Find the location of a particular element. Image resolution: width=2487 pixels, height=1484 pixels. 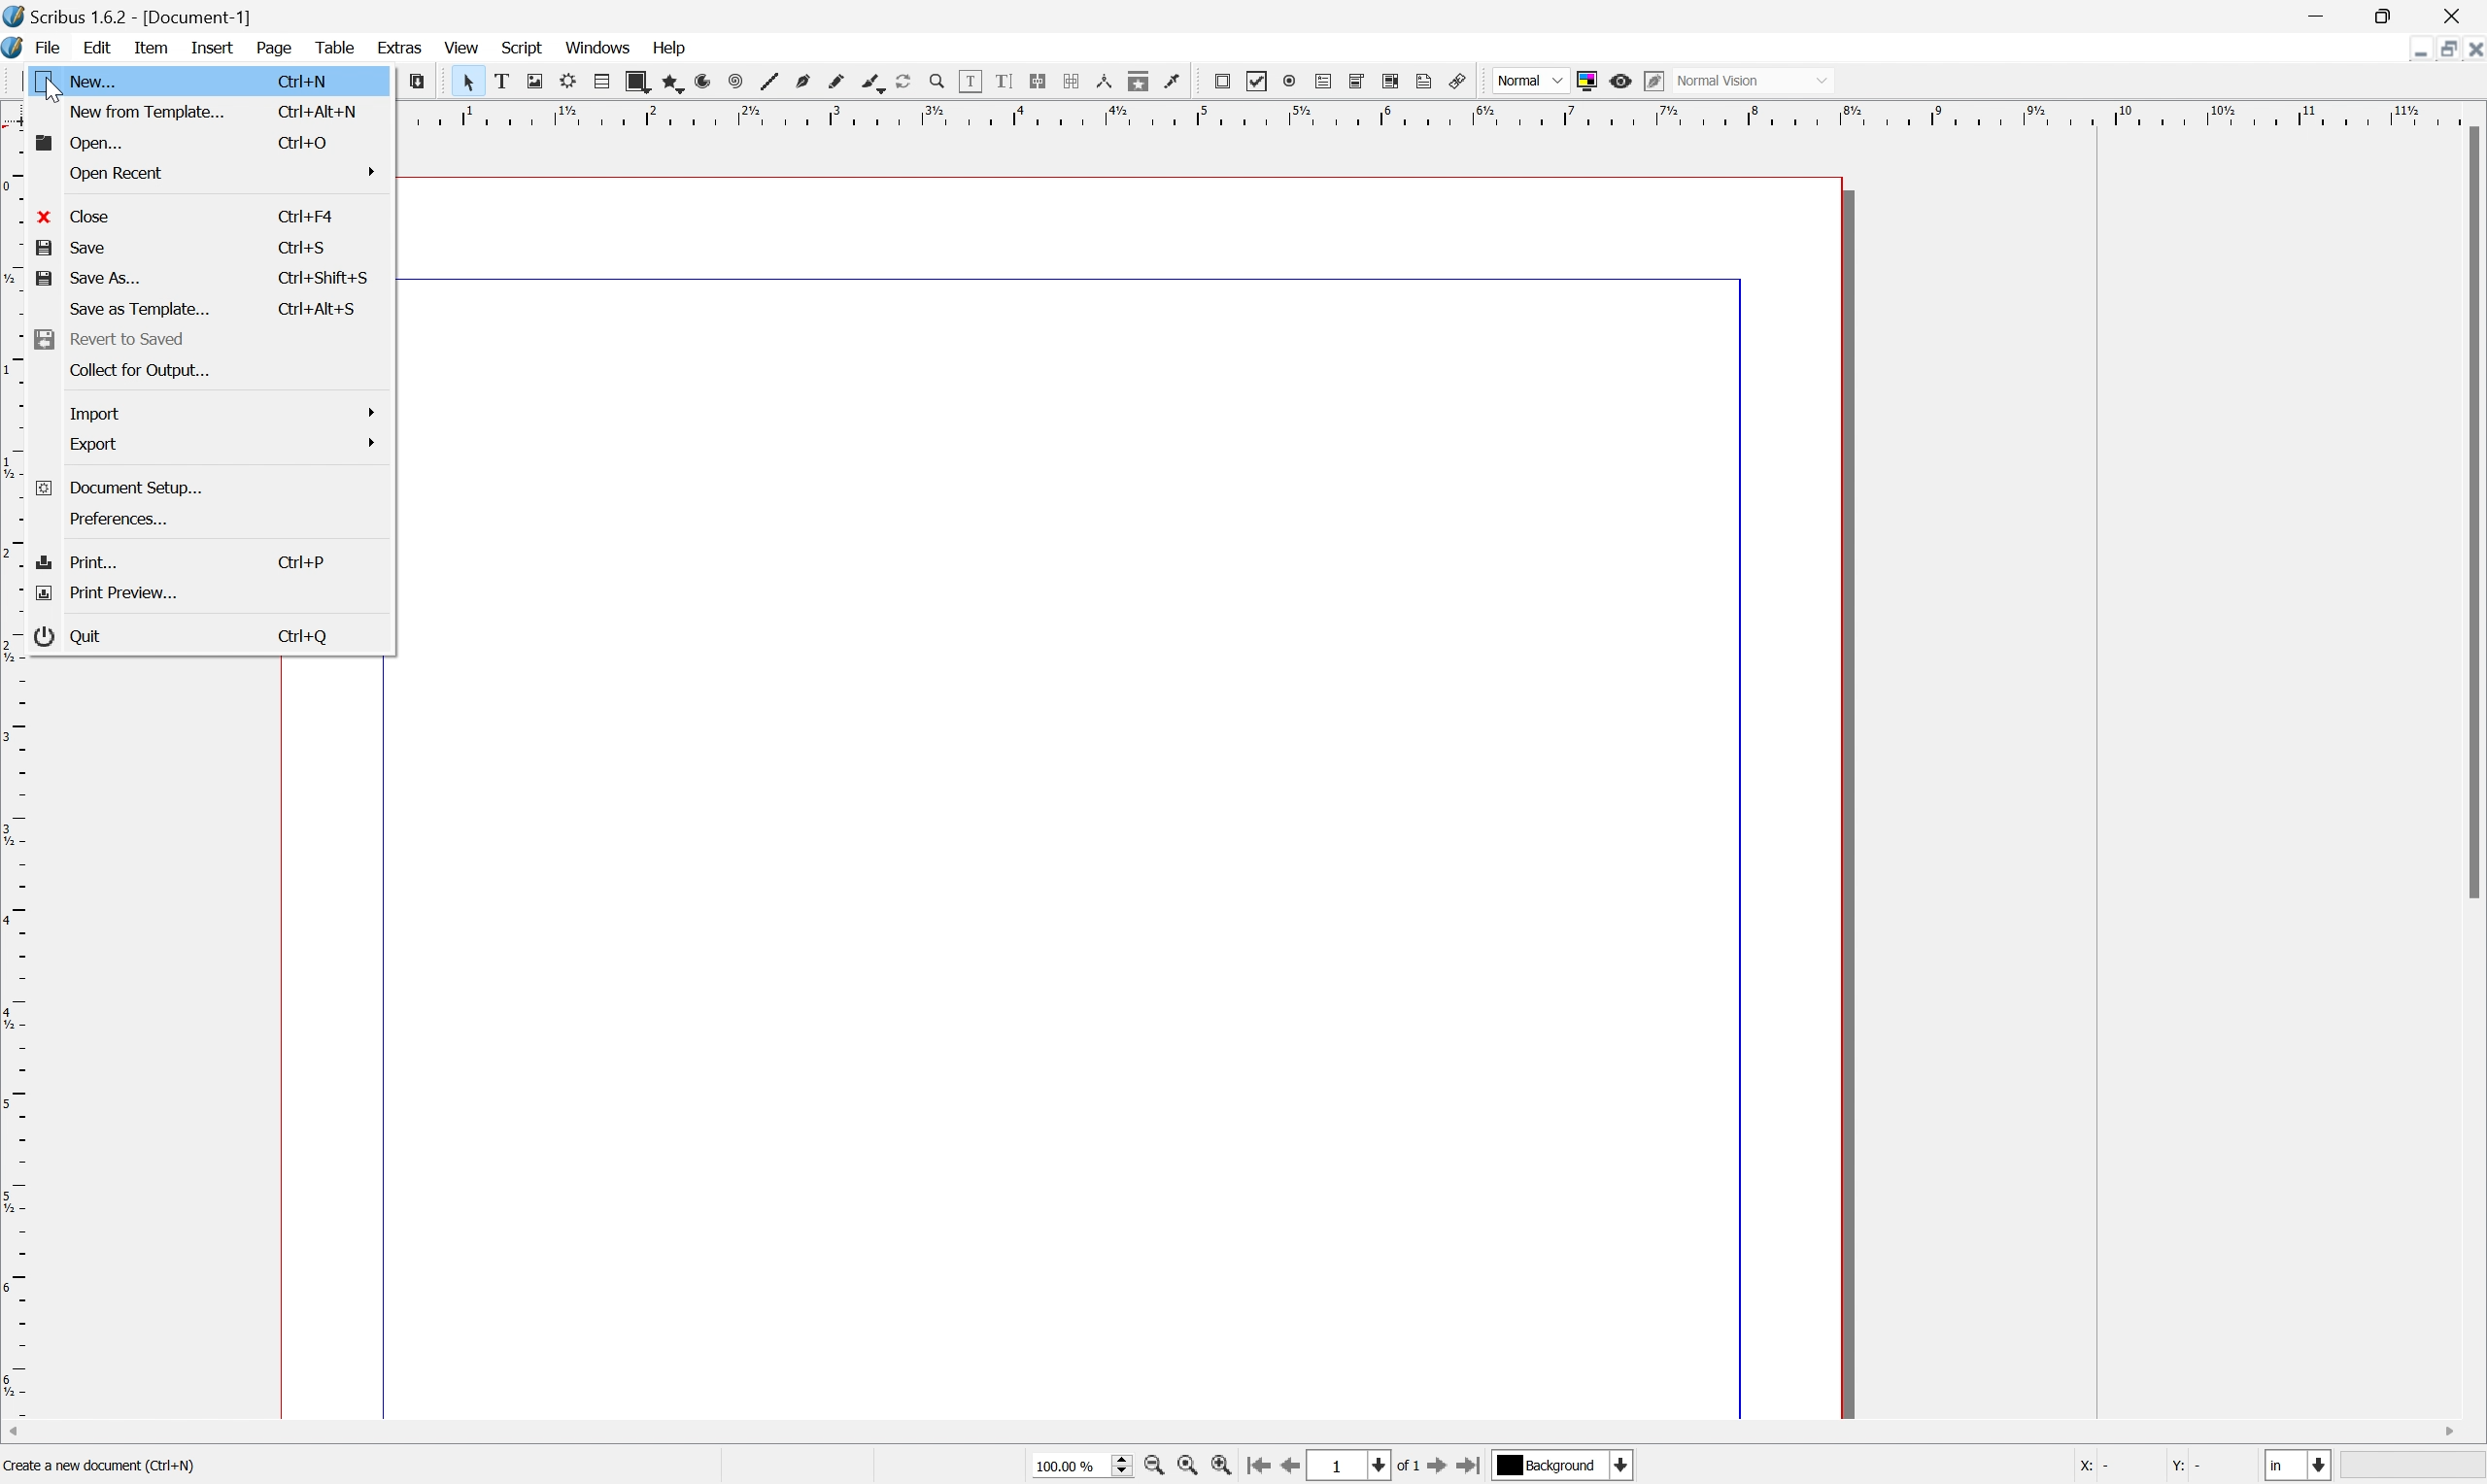

Ruler is located at coordinates (16, 1048).